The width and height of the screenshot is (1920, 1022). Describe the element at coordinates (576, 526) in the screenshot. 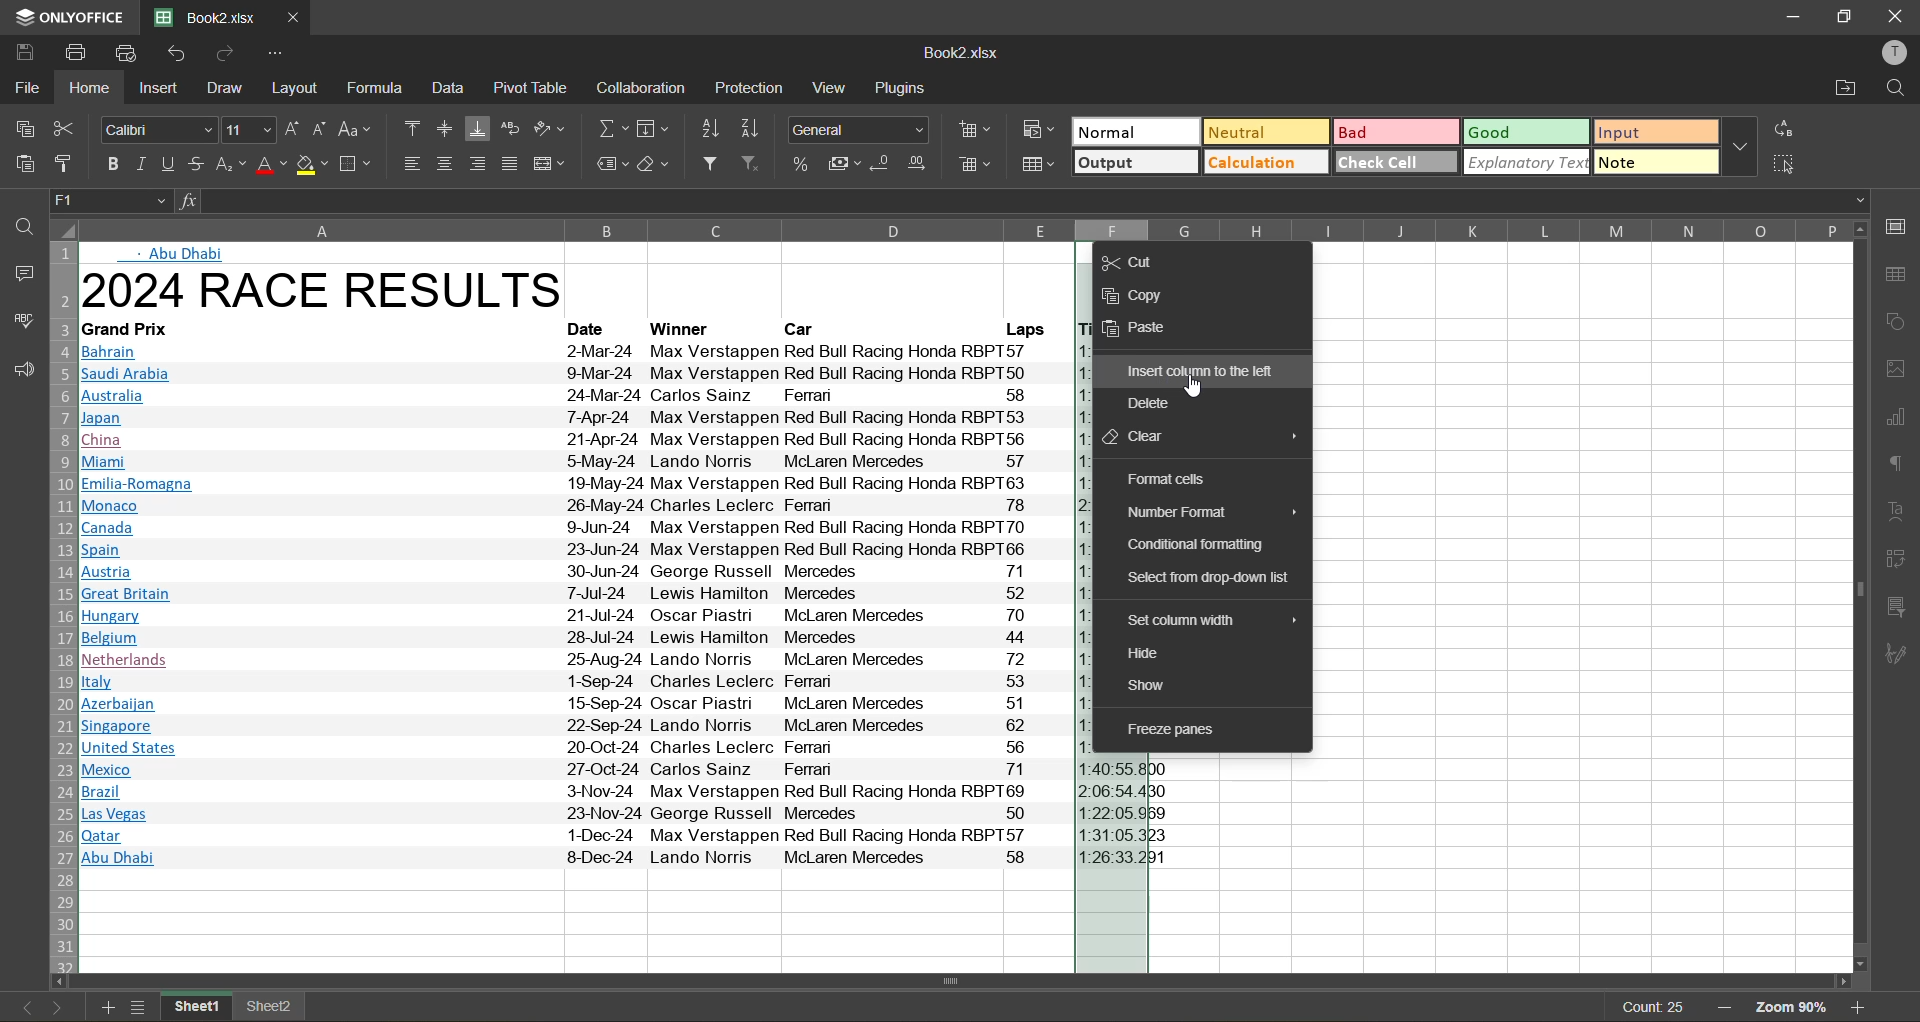

I see `Canada 99-Jun-24 Max Verstappen Red Bull Racing Honda RBPT70 1:45:47 927` at that location.